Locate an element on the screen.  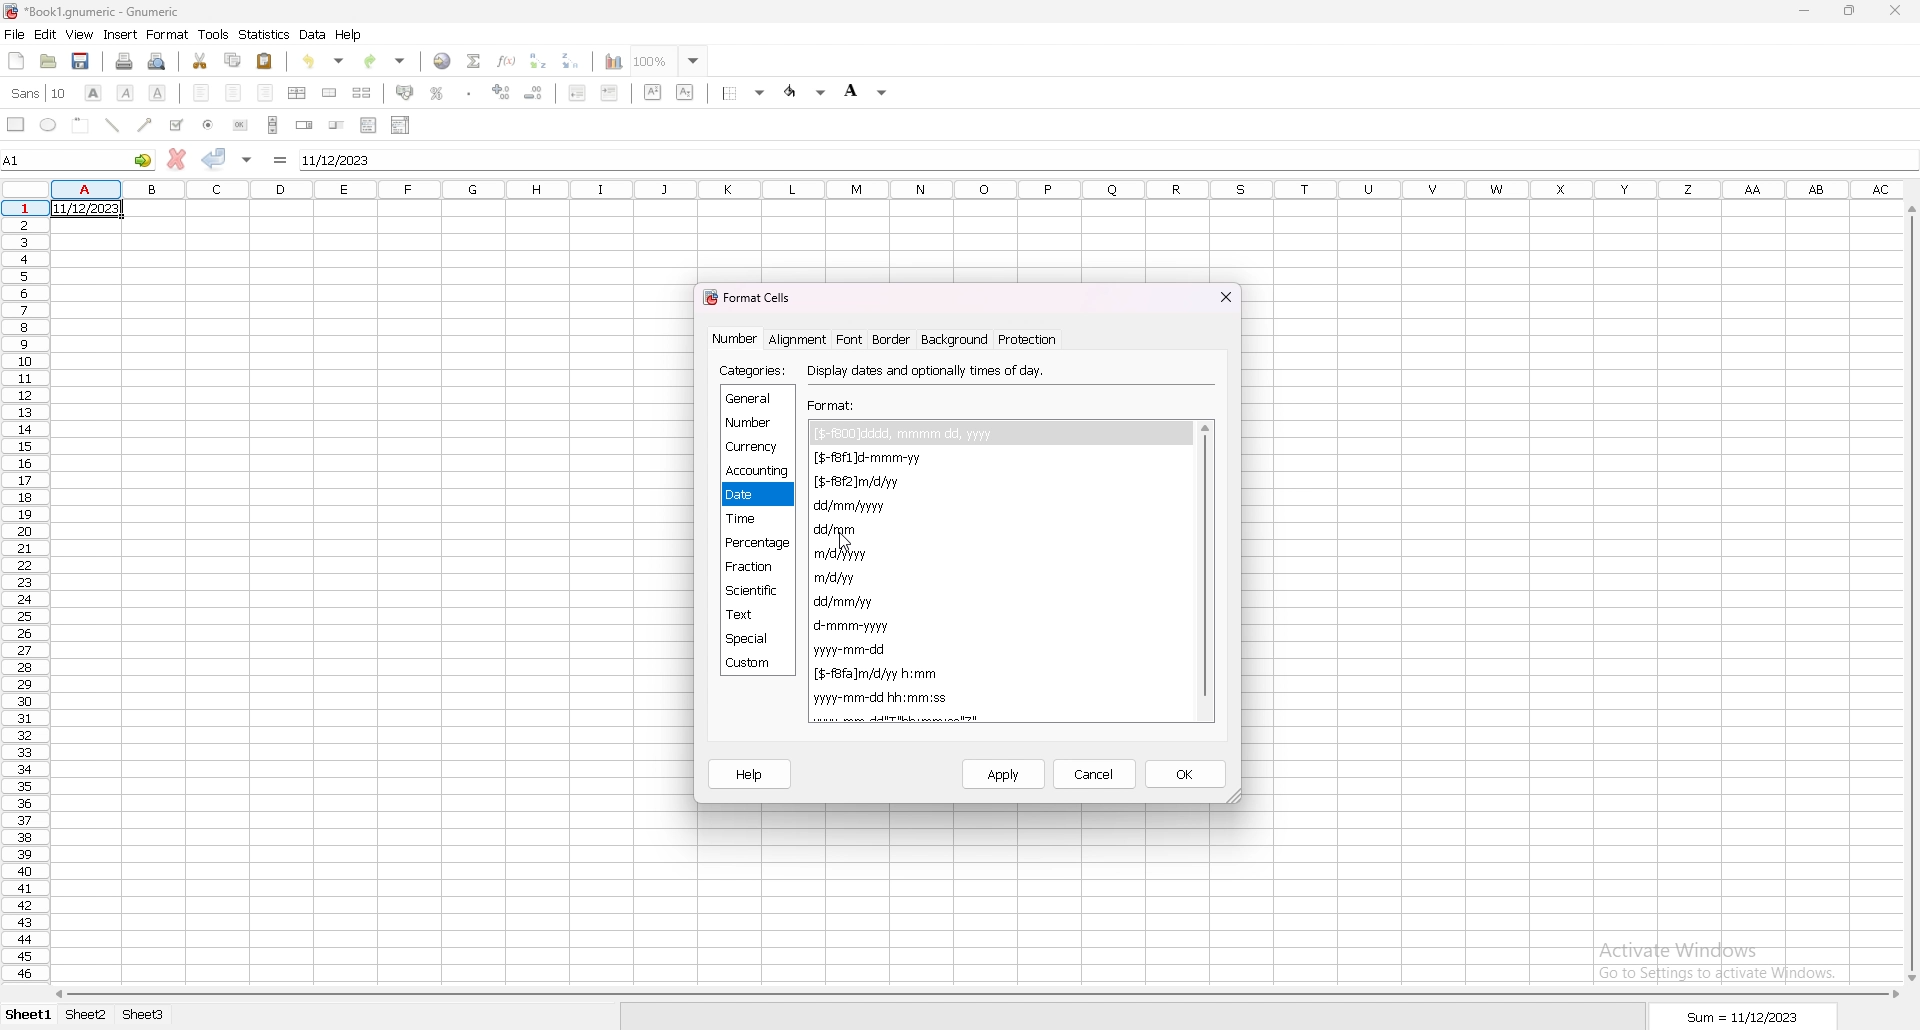
cursor is located at coordinates (844, 542).